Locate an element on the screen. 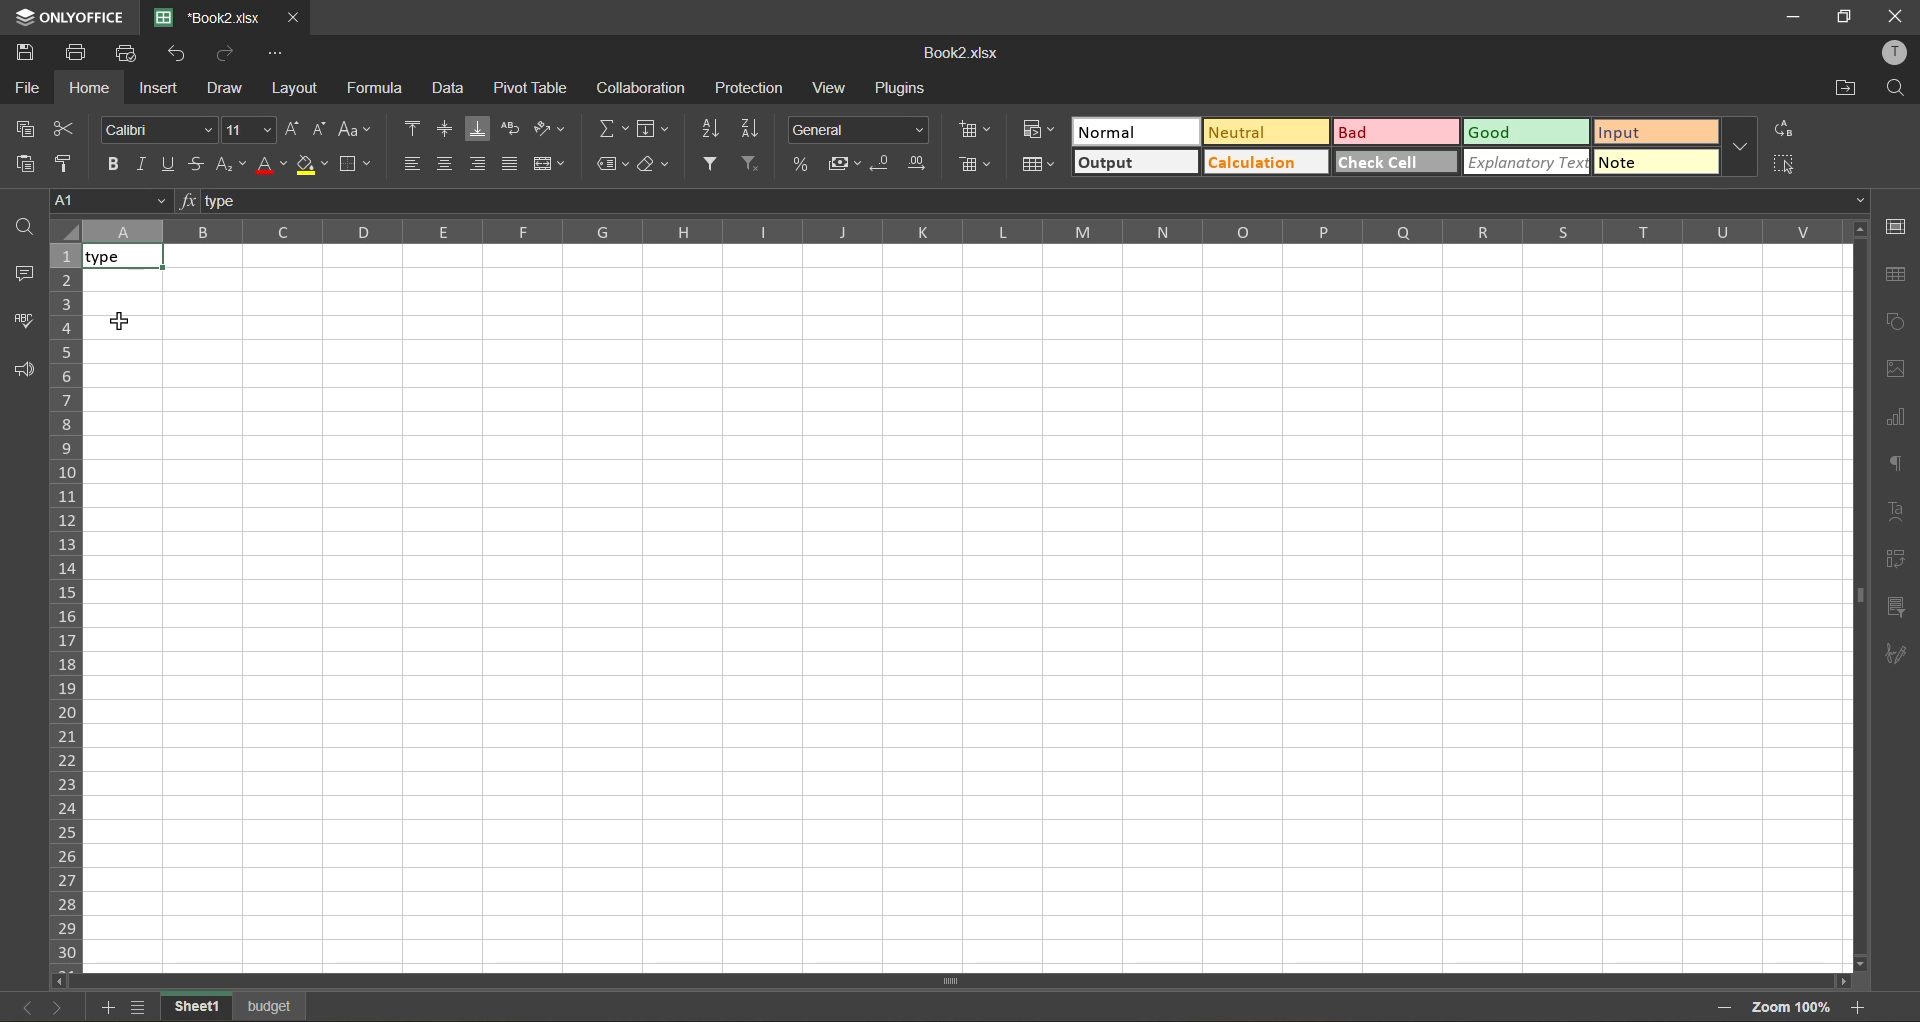 The image size is (1920, 1022). zoom out is located at coordinates (1721, 1007).